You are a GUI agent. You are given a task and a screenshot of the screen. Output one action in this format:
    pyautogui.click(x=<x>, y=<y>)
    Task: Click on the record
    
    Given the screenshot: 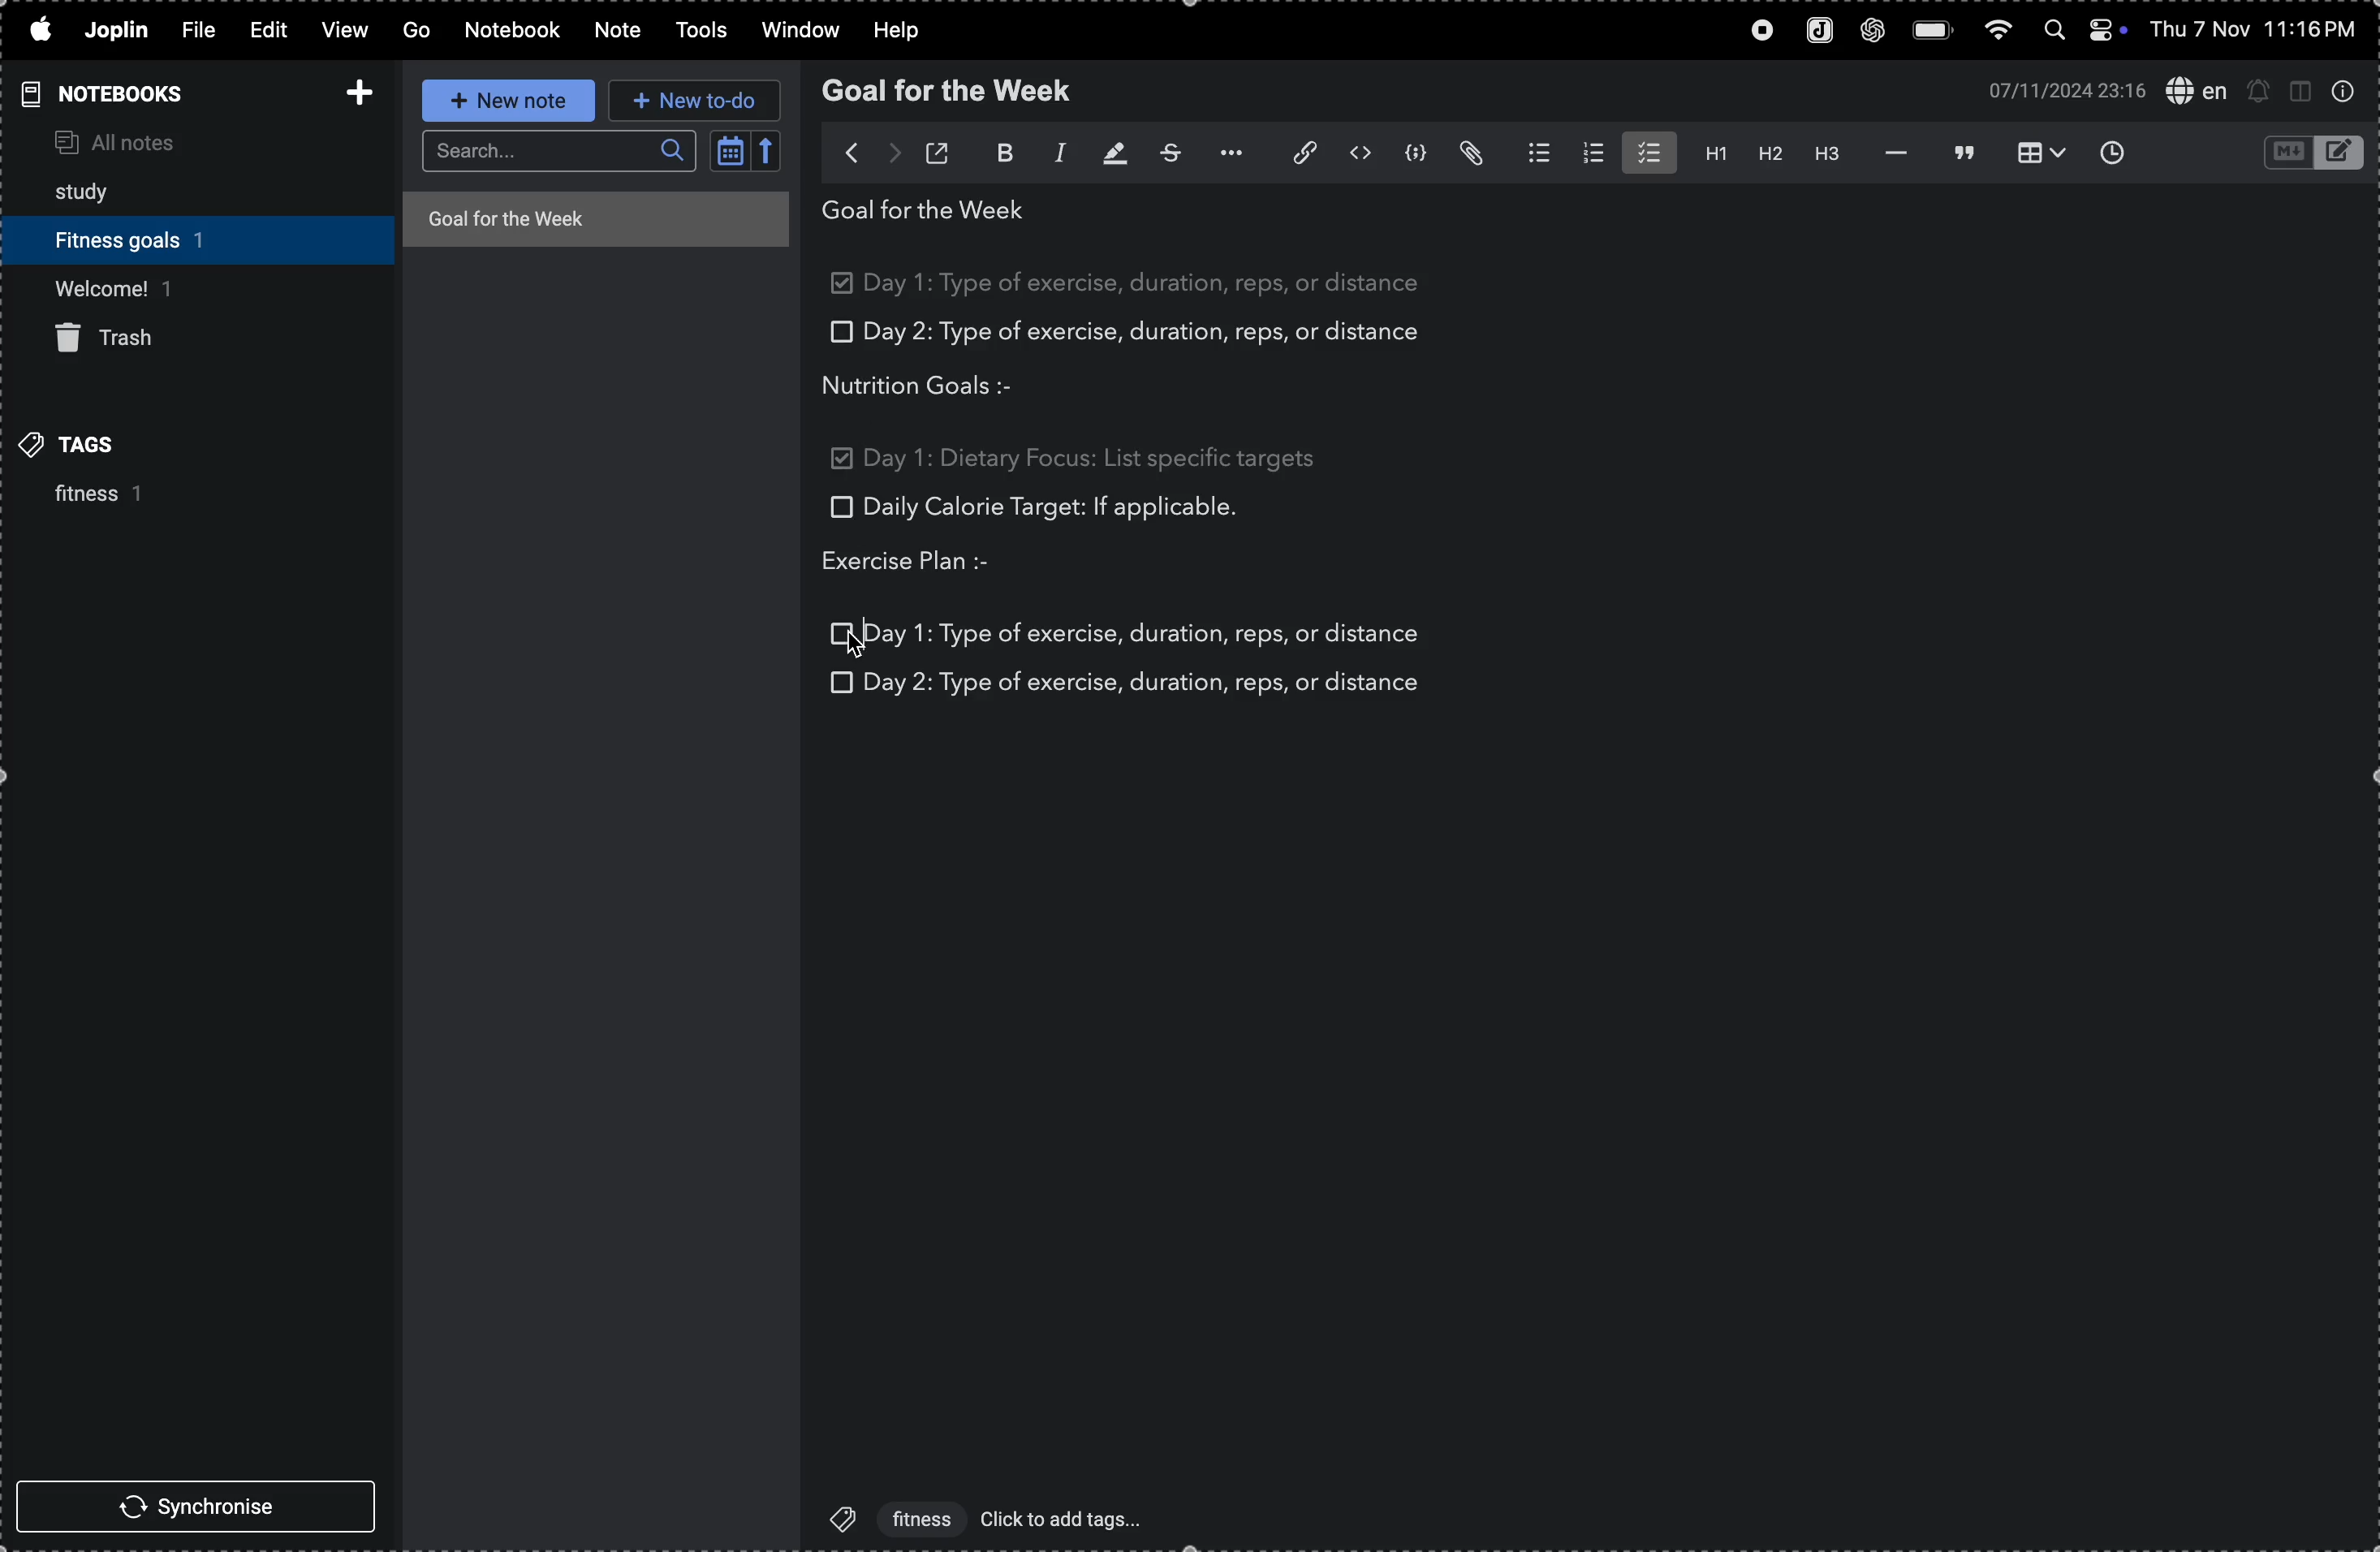 What is the action you would take?
    pyautogui.click(x=1751, y=31)
    